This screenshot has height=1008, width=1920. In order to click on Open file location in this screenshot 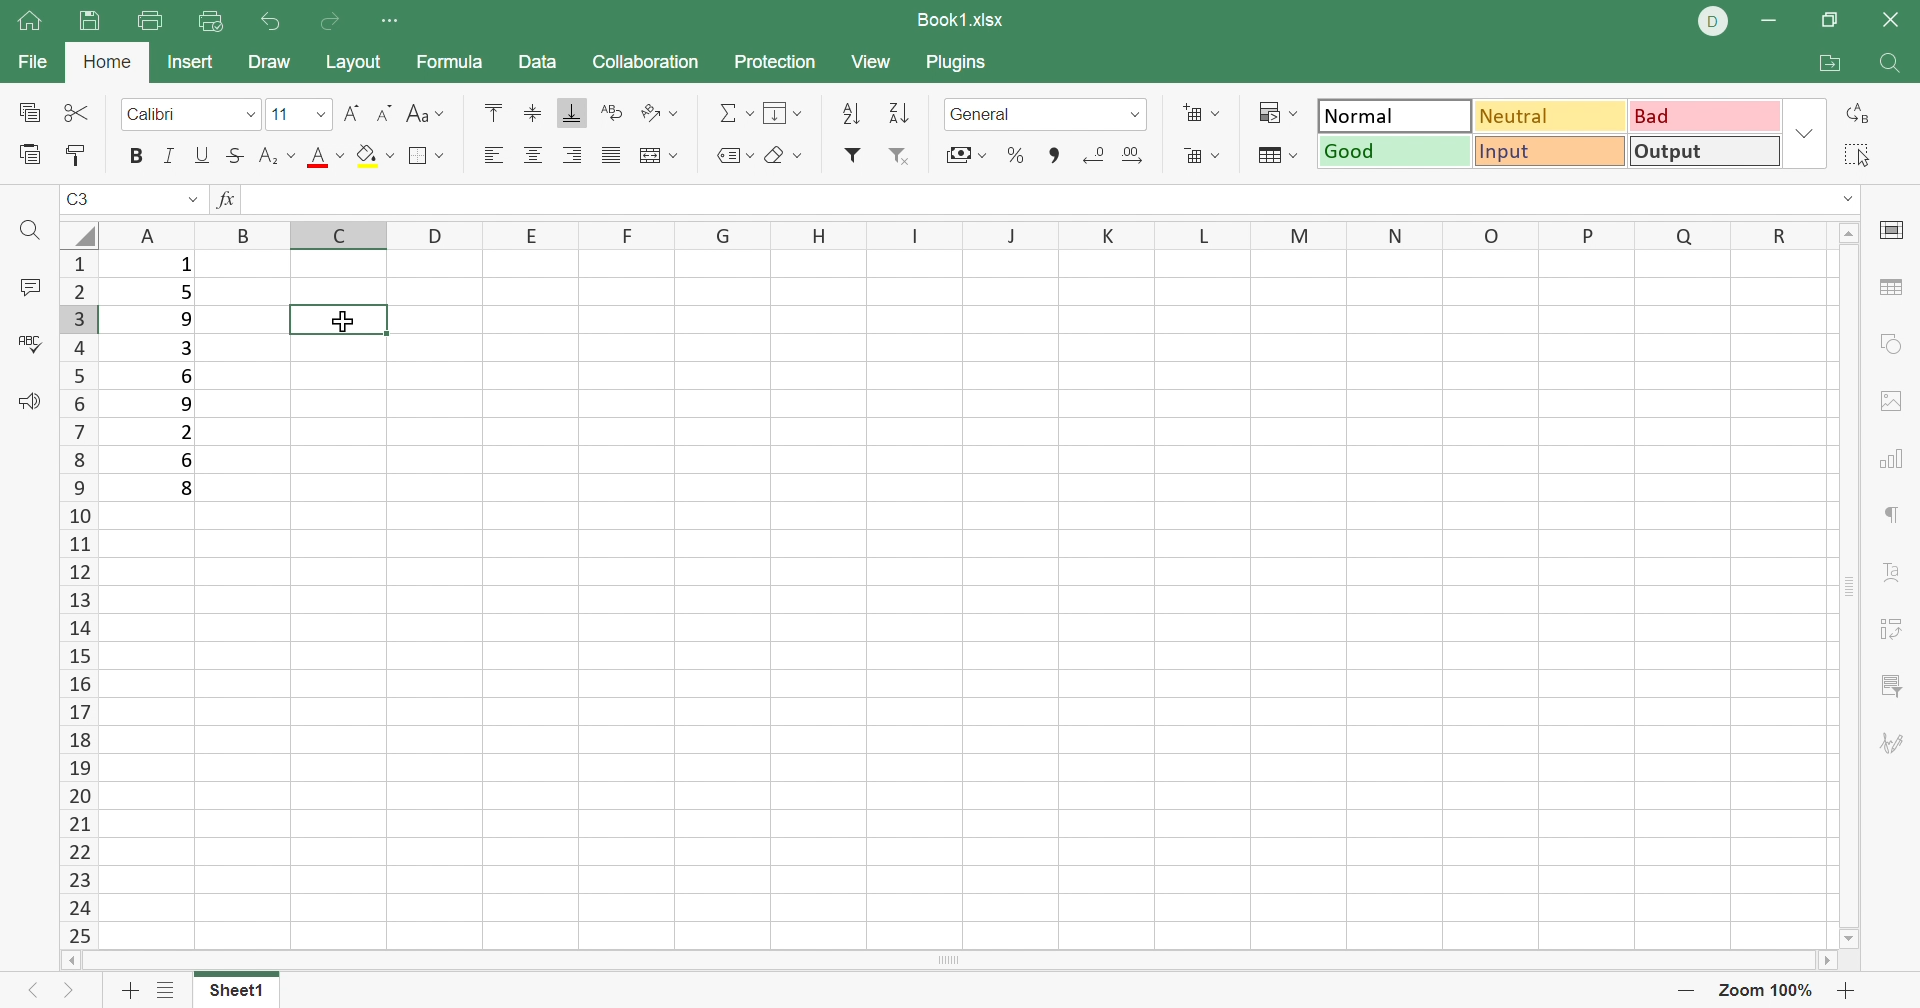, I will do `click(1834, 63)`.